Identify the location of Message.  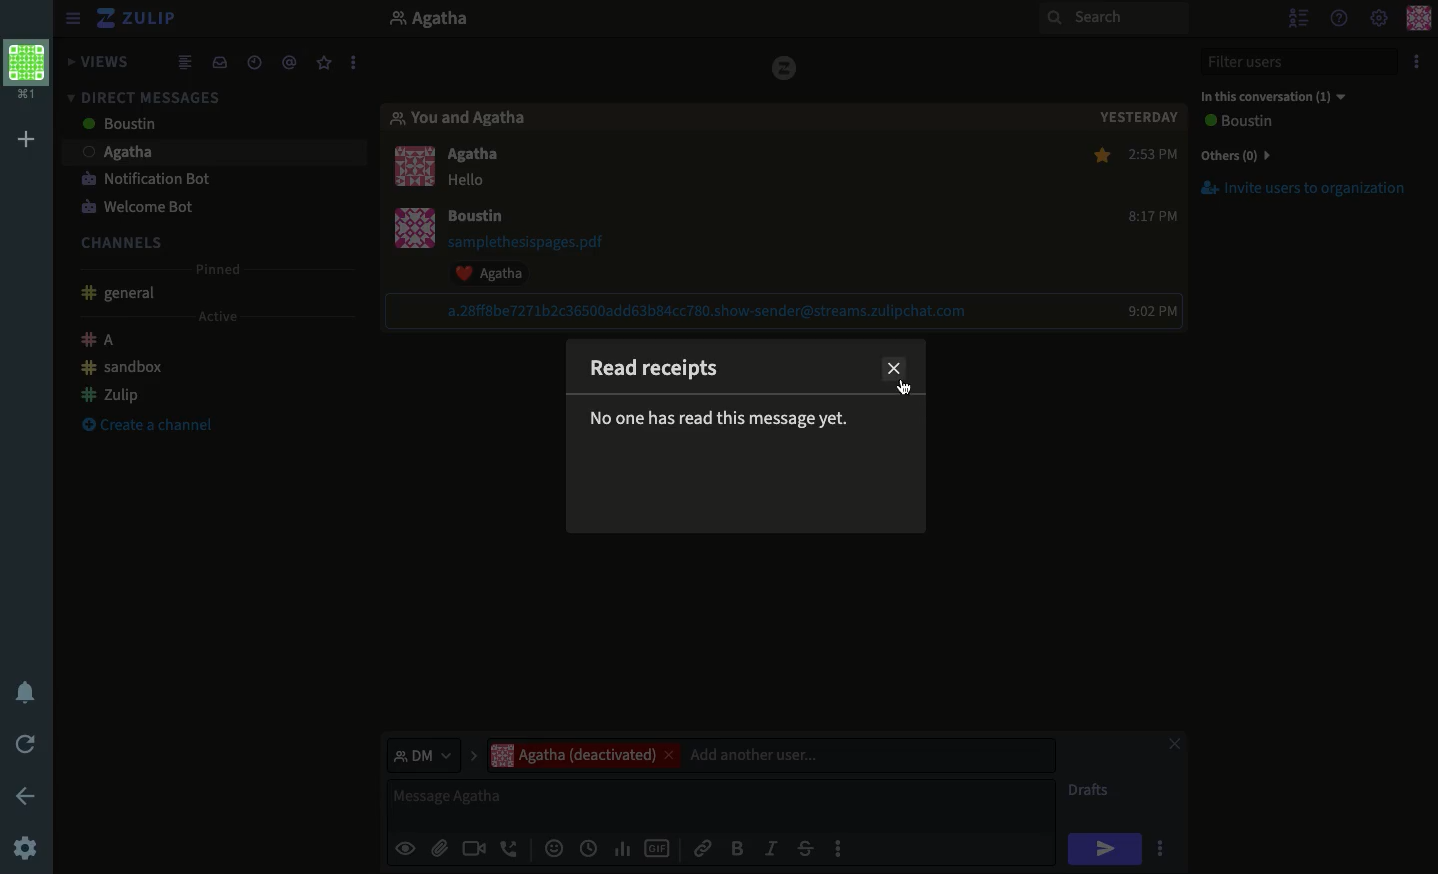
(724, 805).